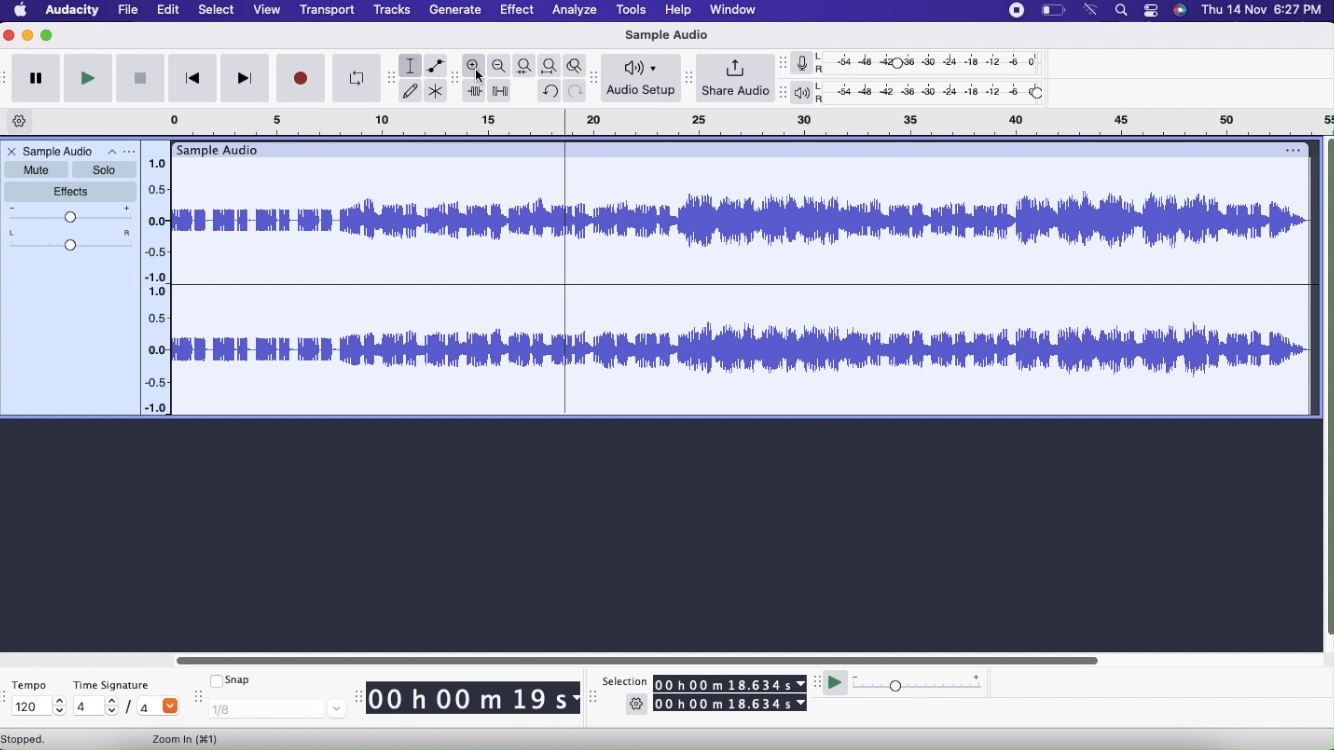 The height and width of the screenshot is (750, 1334). What do you see at coordinates (158, 708) in the screenshot?
I see `4` at bounding box center [158, 708].